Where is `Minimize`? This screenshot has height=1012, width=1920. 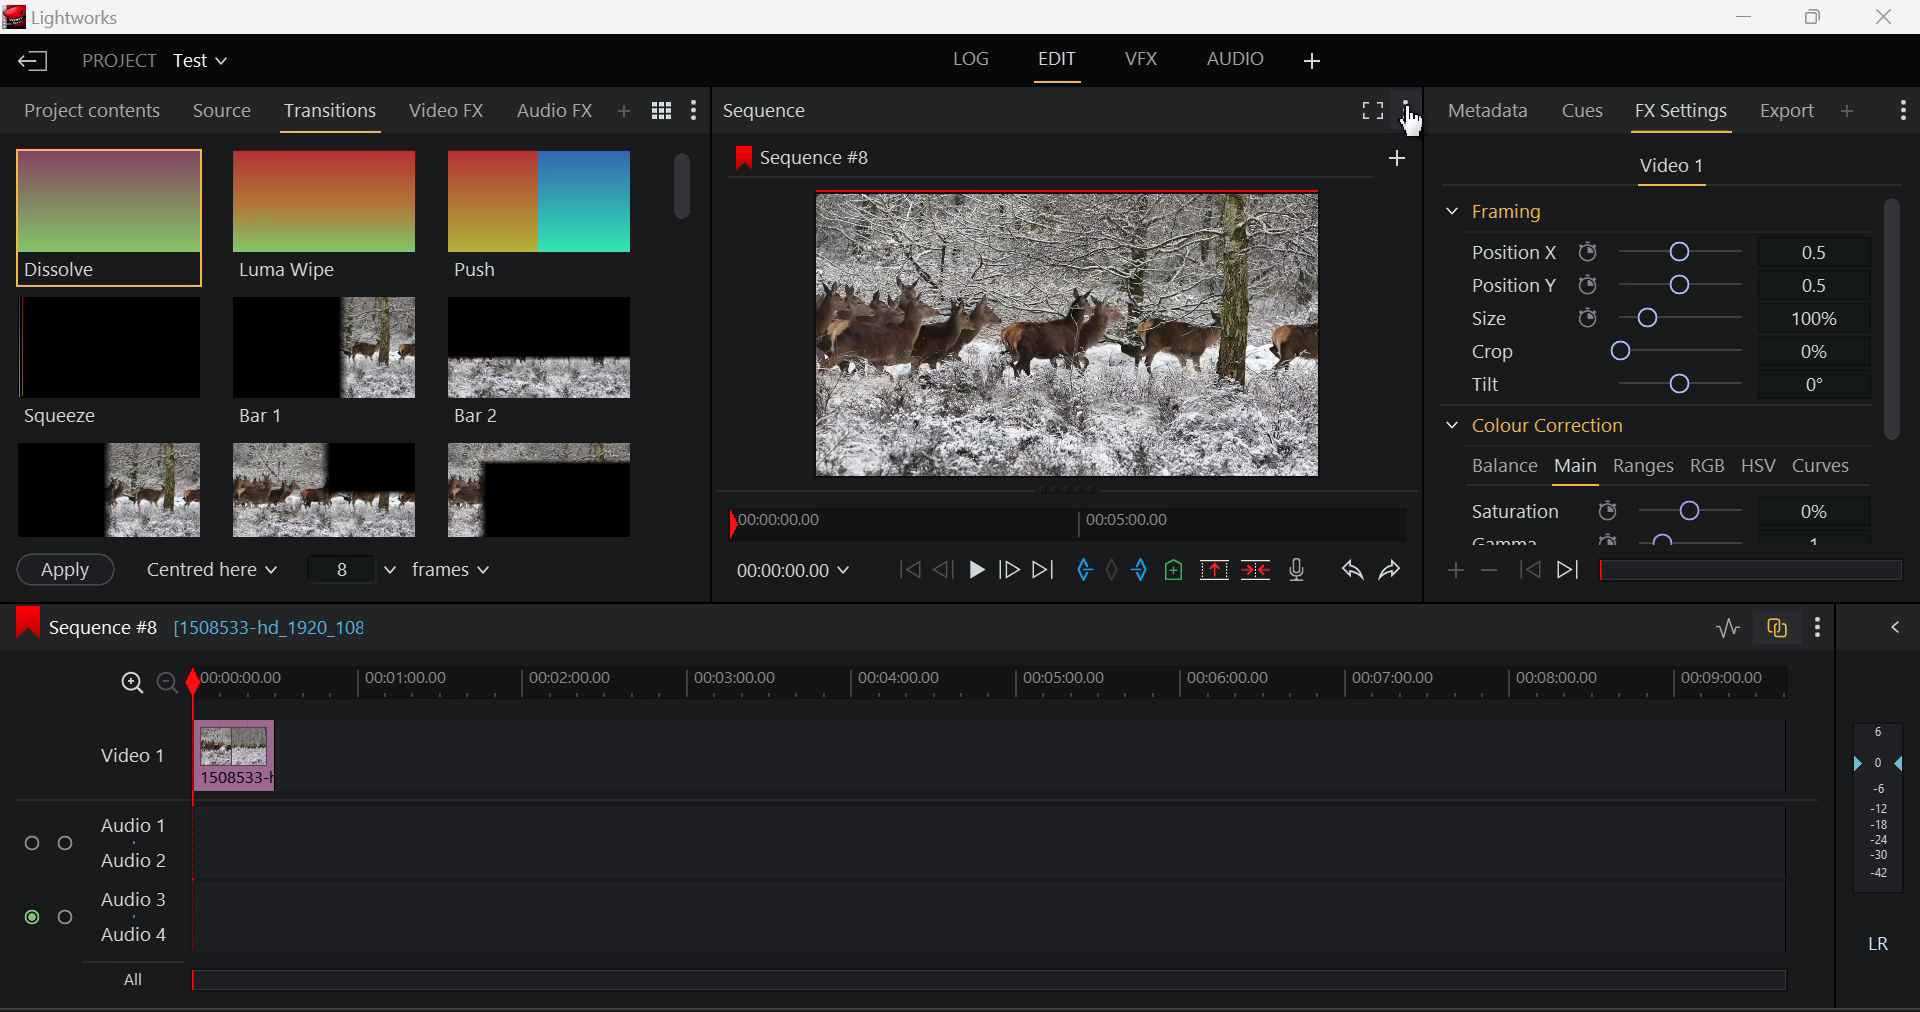
Minimize is located at coordinates (1816, 17).